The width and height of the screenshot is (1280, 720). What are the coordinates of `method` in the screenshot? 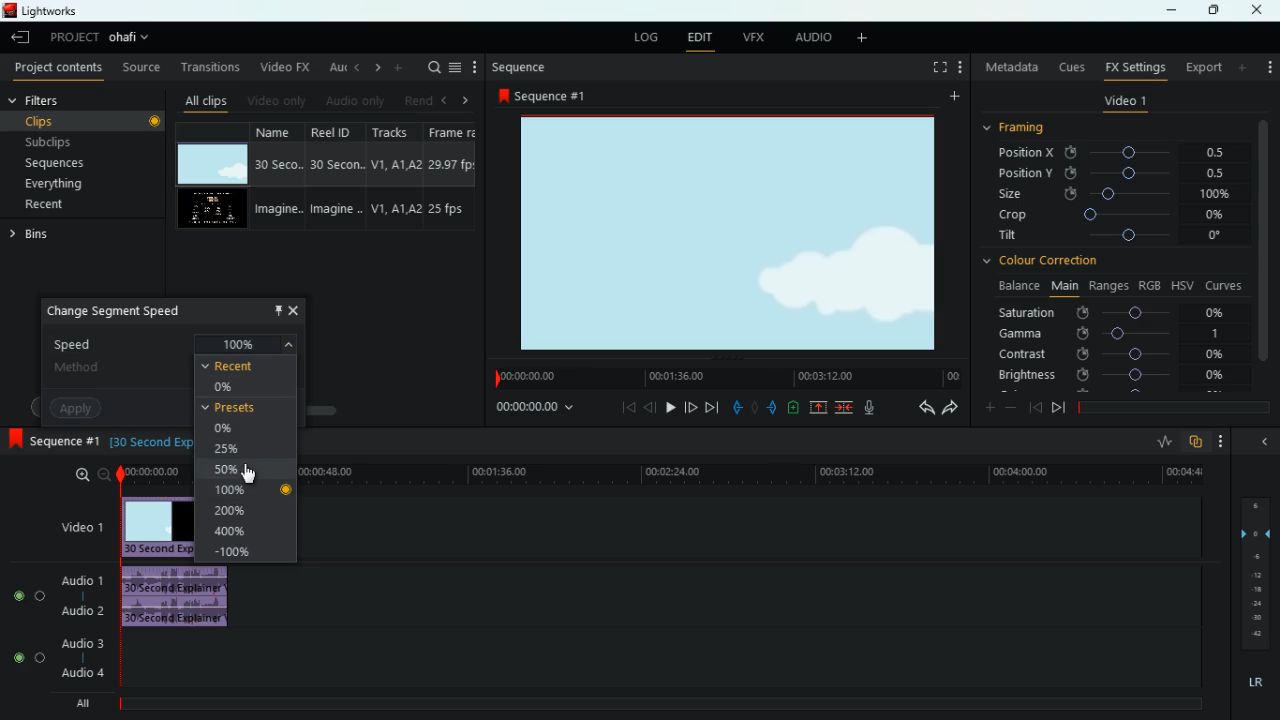 It's located at (118, 368).